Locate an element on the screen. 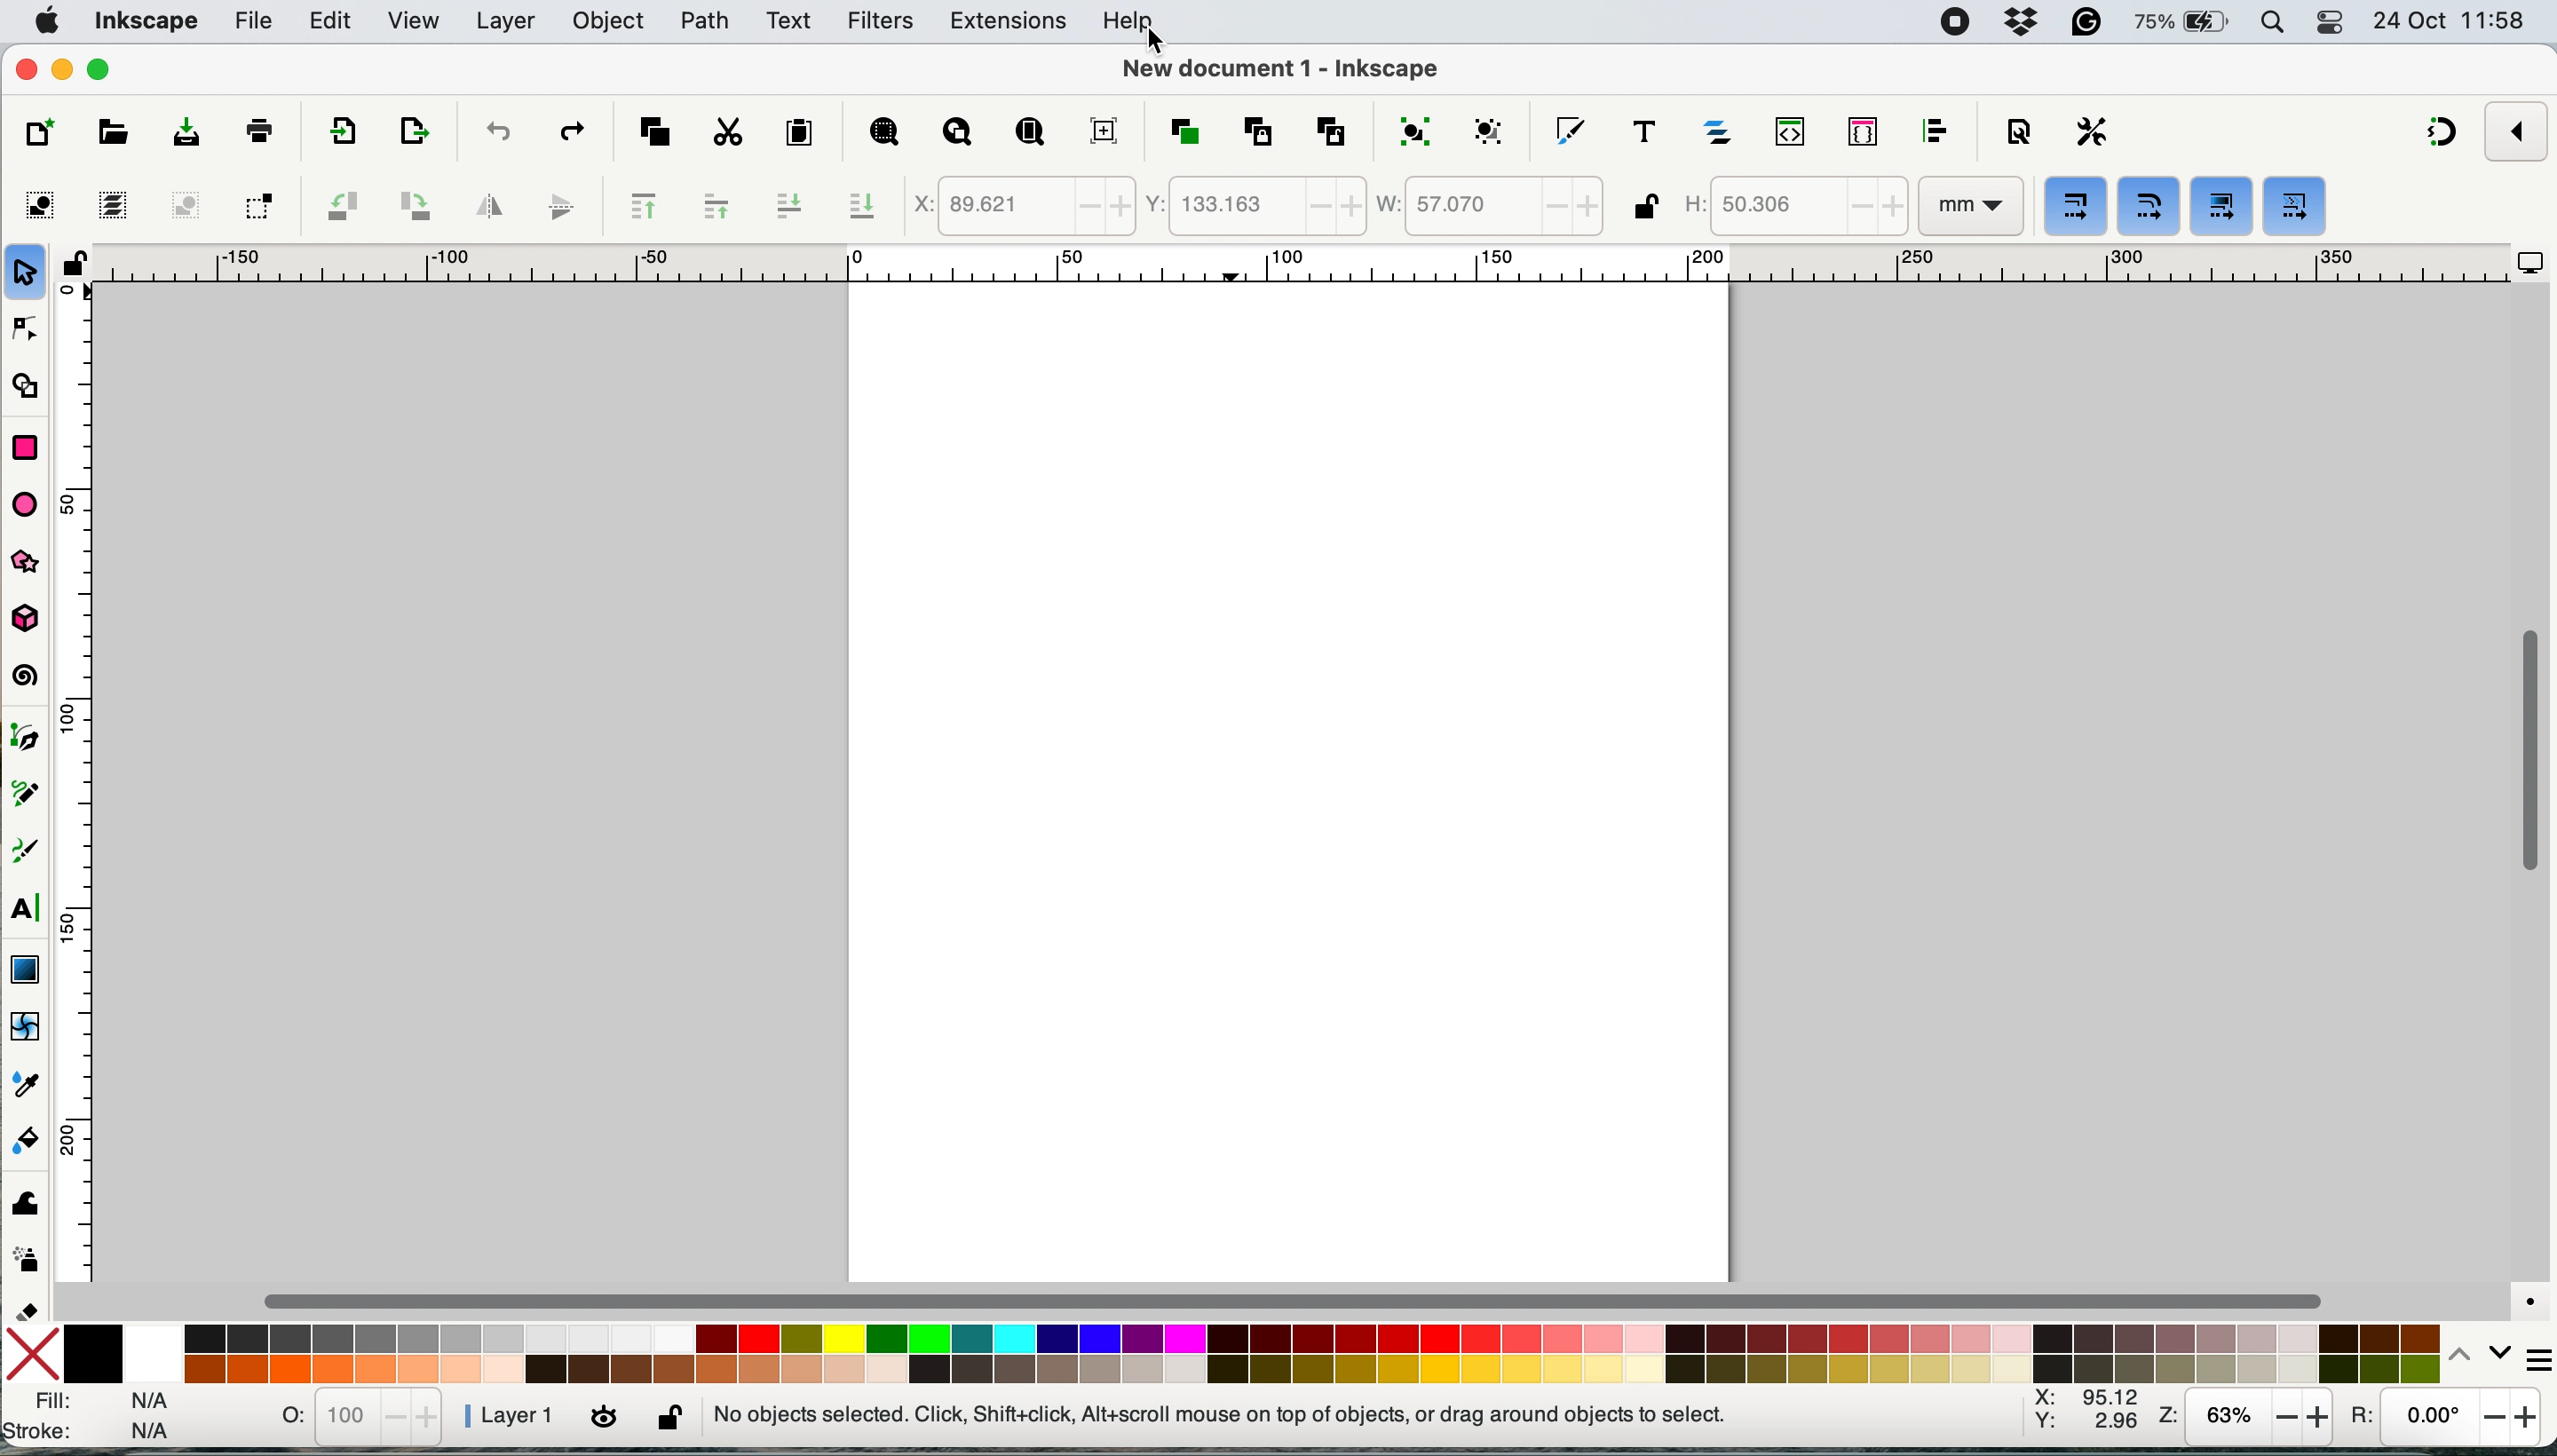  lock unlock is located at coordinates (76, 262).